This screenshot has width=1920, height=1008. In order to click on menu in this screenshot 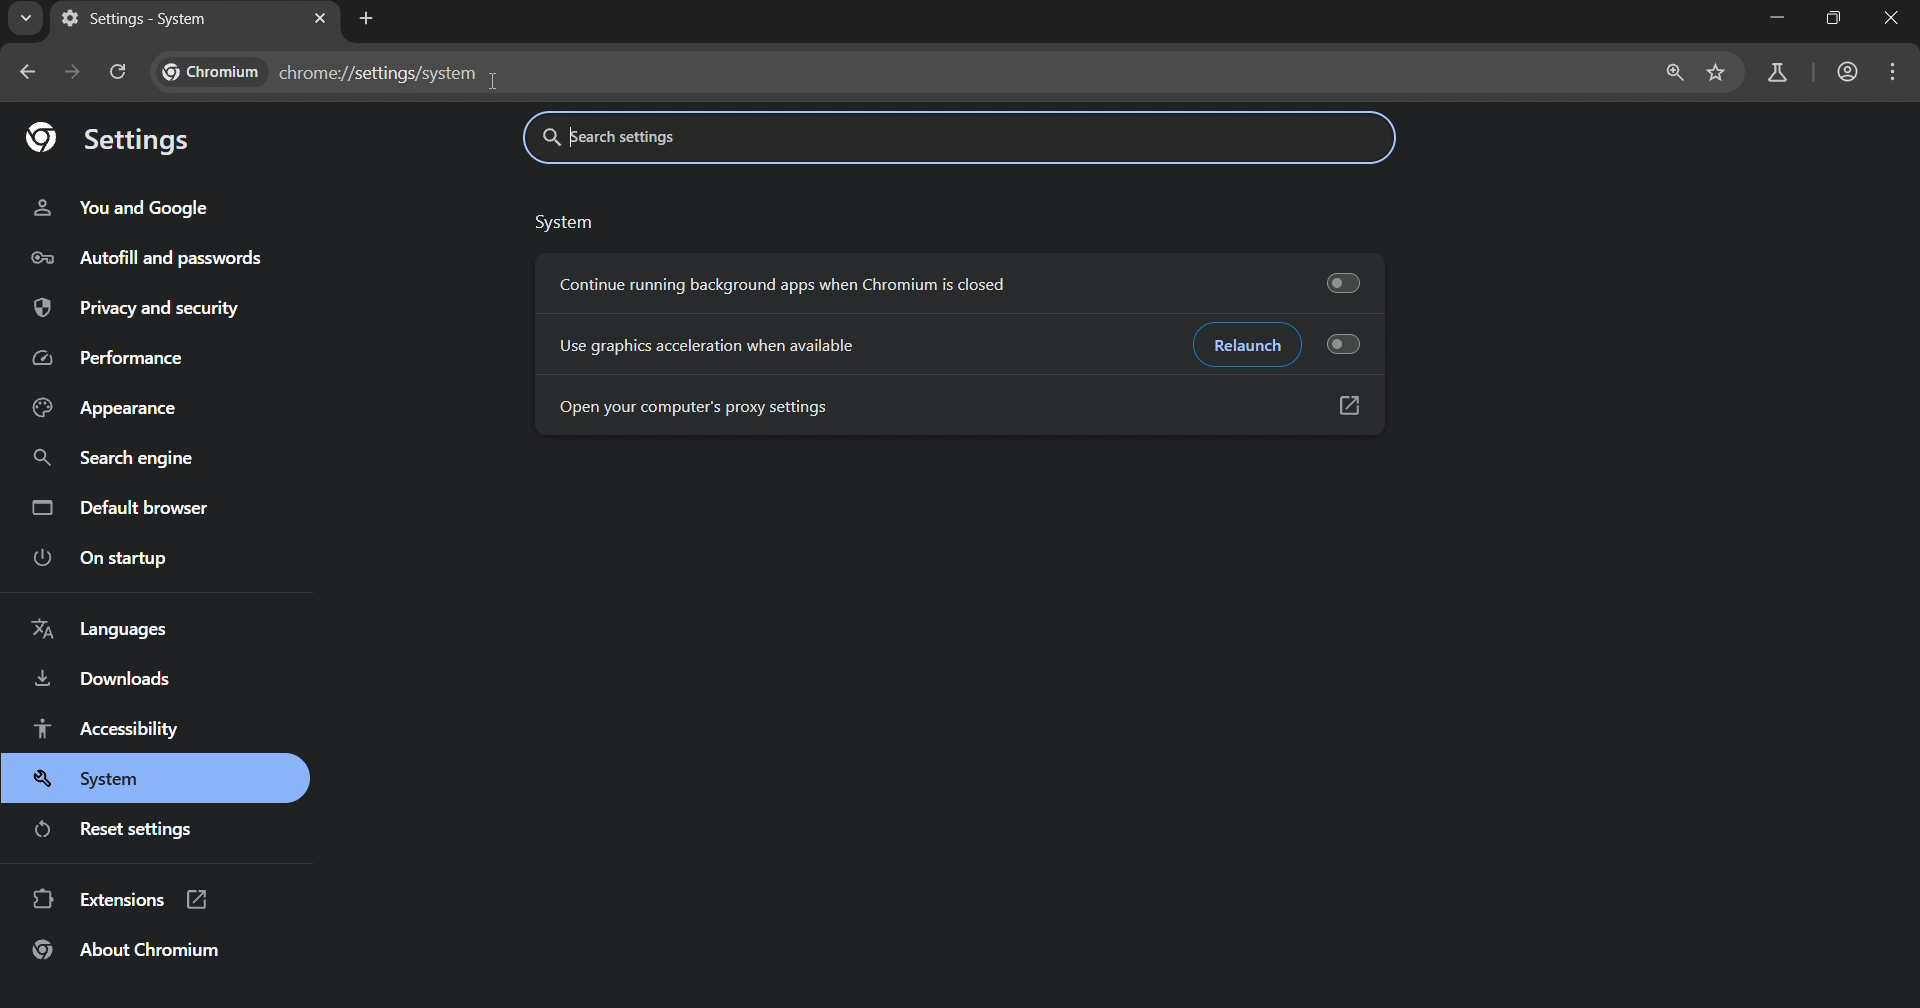, I will do `click(1894, 73)`.